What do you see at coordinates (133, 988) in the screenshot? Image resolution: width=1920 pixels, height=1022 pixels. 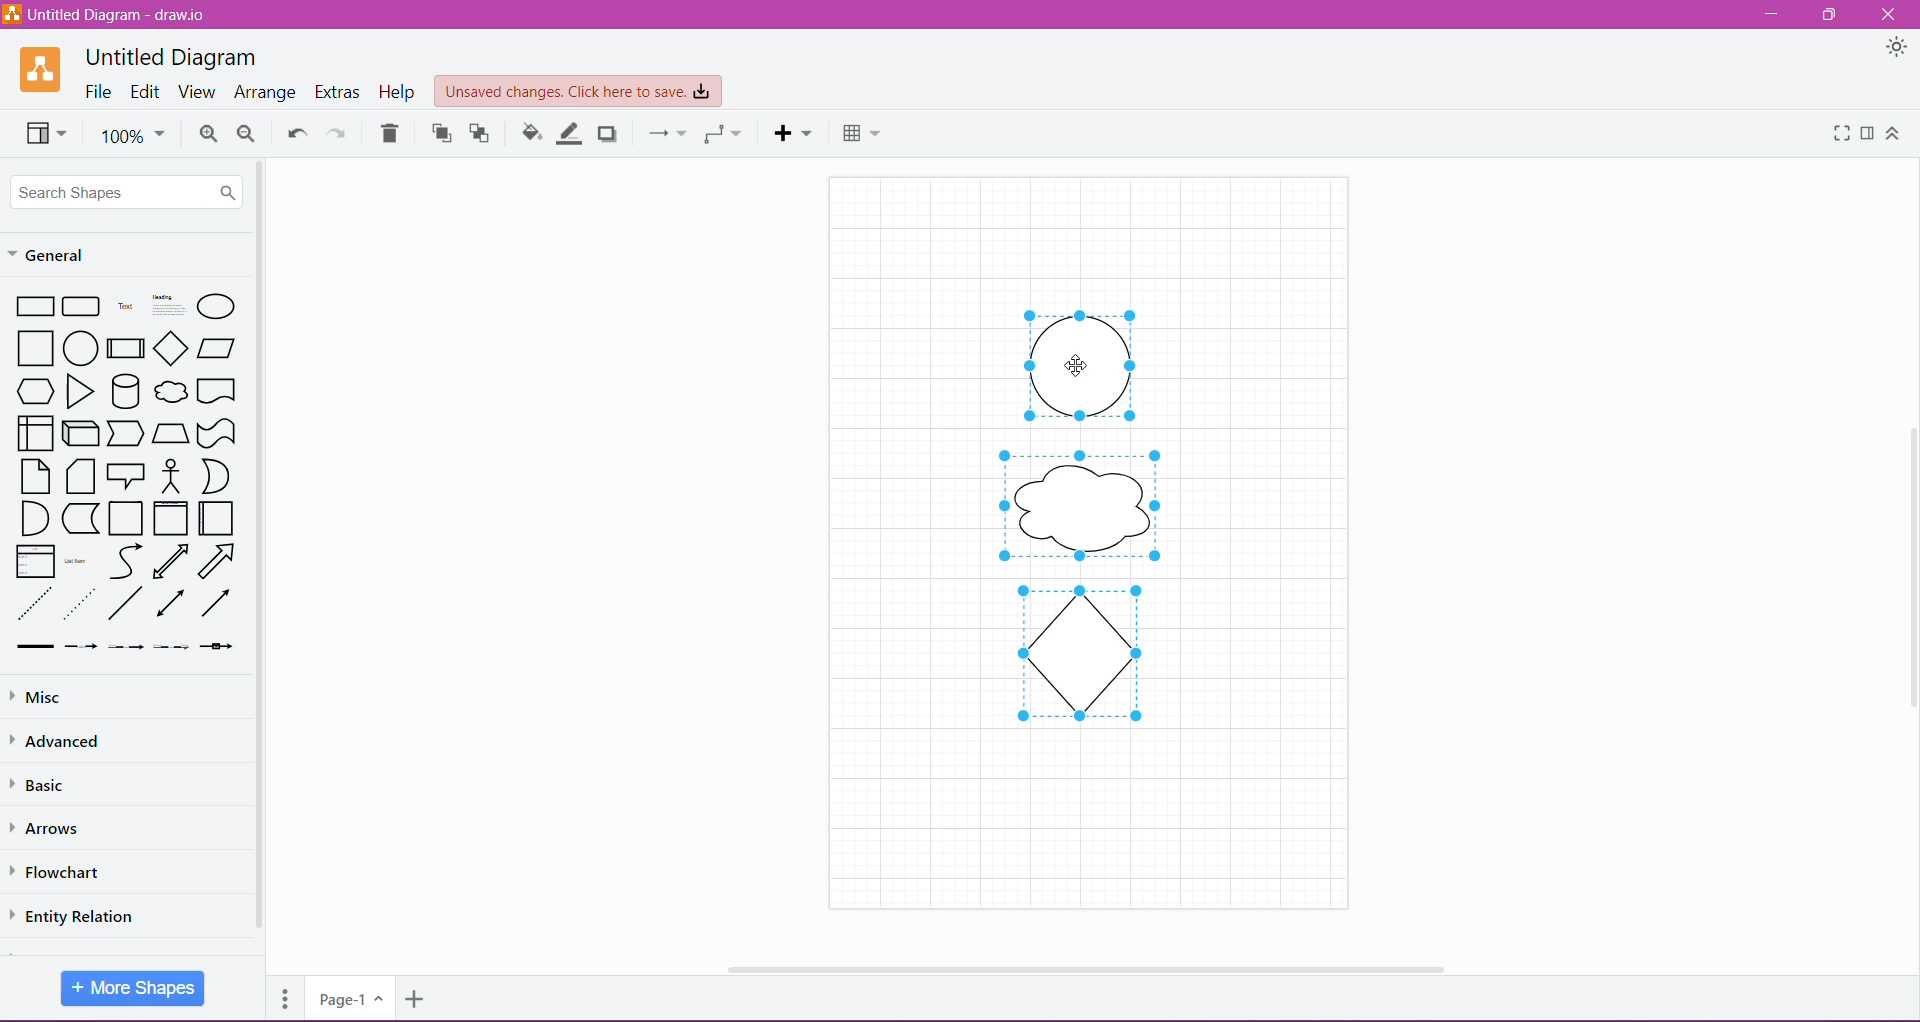 I see `More Shapes` at bounding box center [133, 988].